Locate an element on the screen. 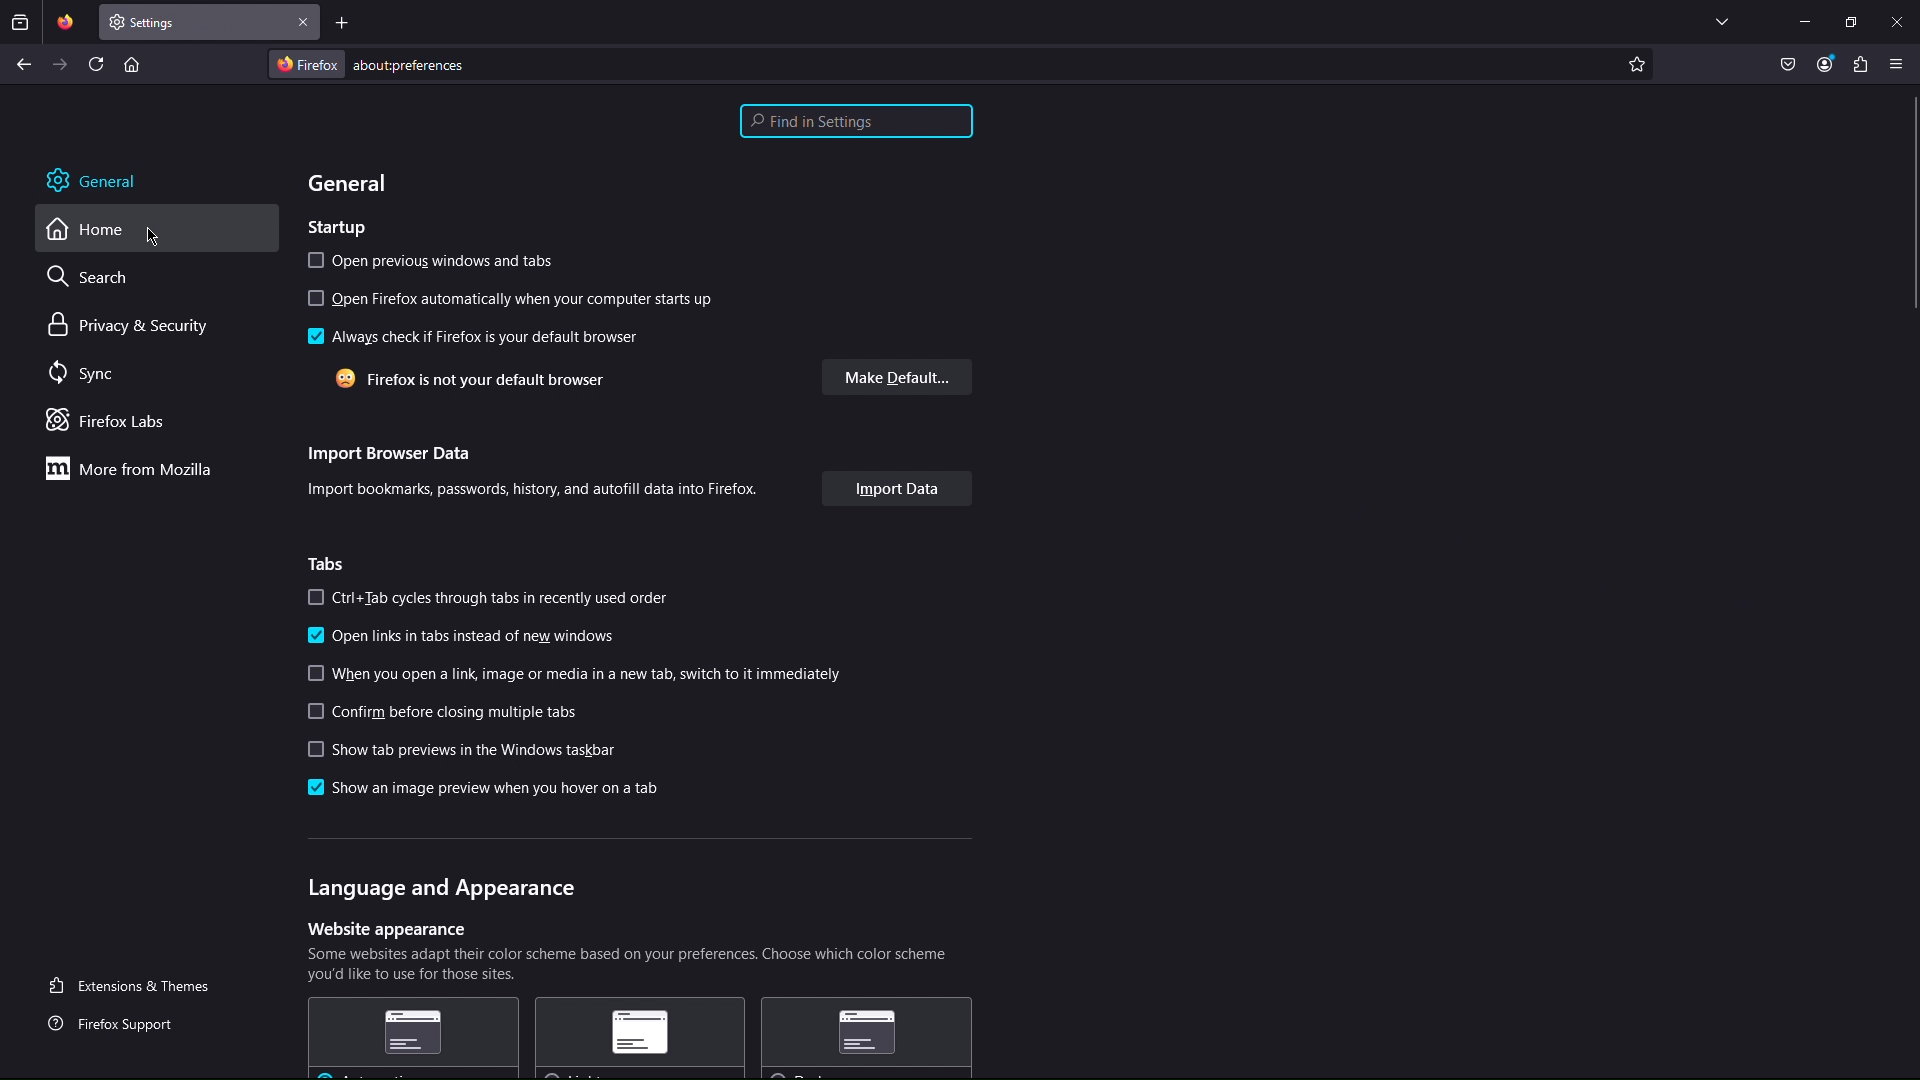 Image resolution: width=1920 pixels, height=1080 pixels. Show tab previews in the Windows taskbar is located at coordinates (462, 749).